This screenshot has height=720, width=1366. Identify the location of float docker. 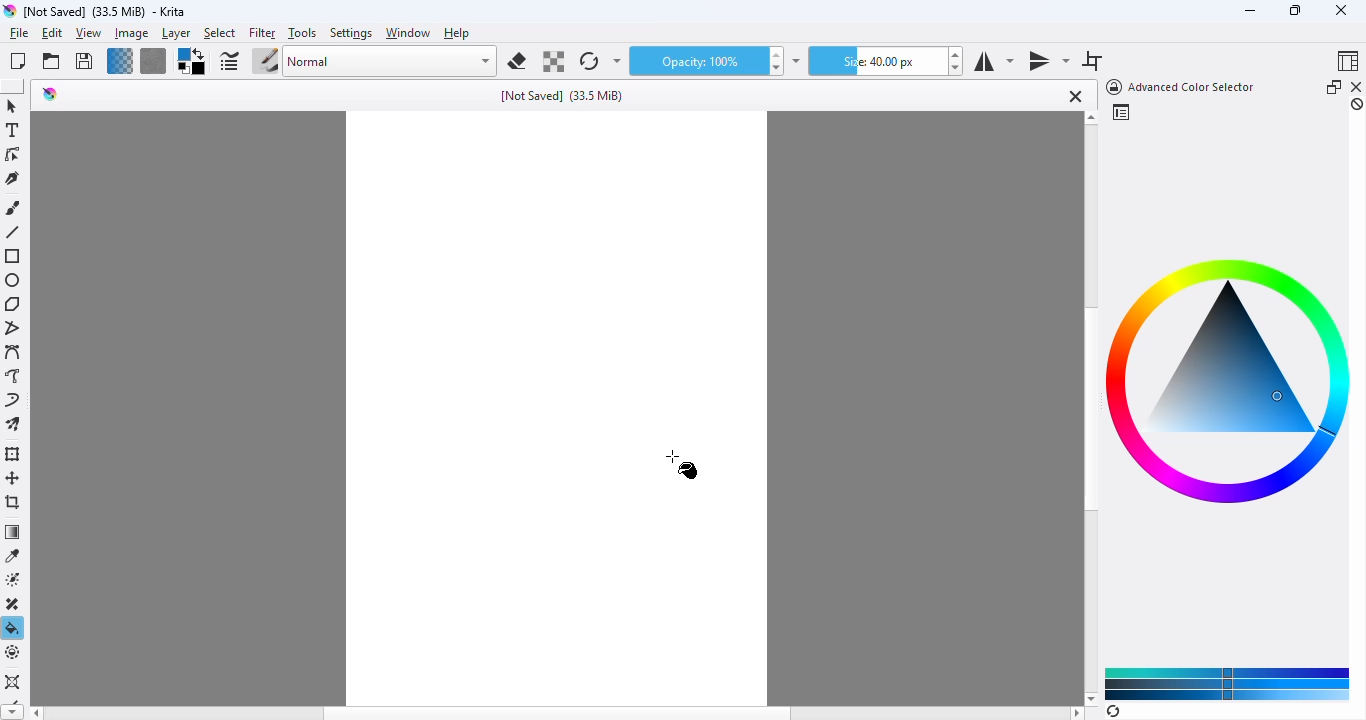
(1334, 86).